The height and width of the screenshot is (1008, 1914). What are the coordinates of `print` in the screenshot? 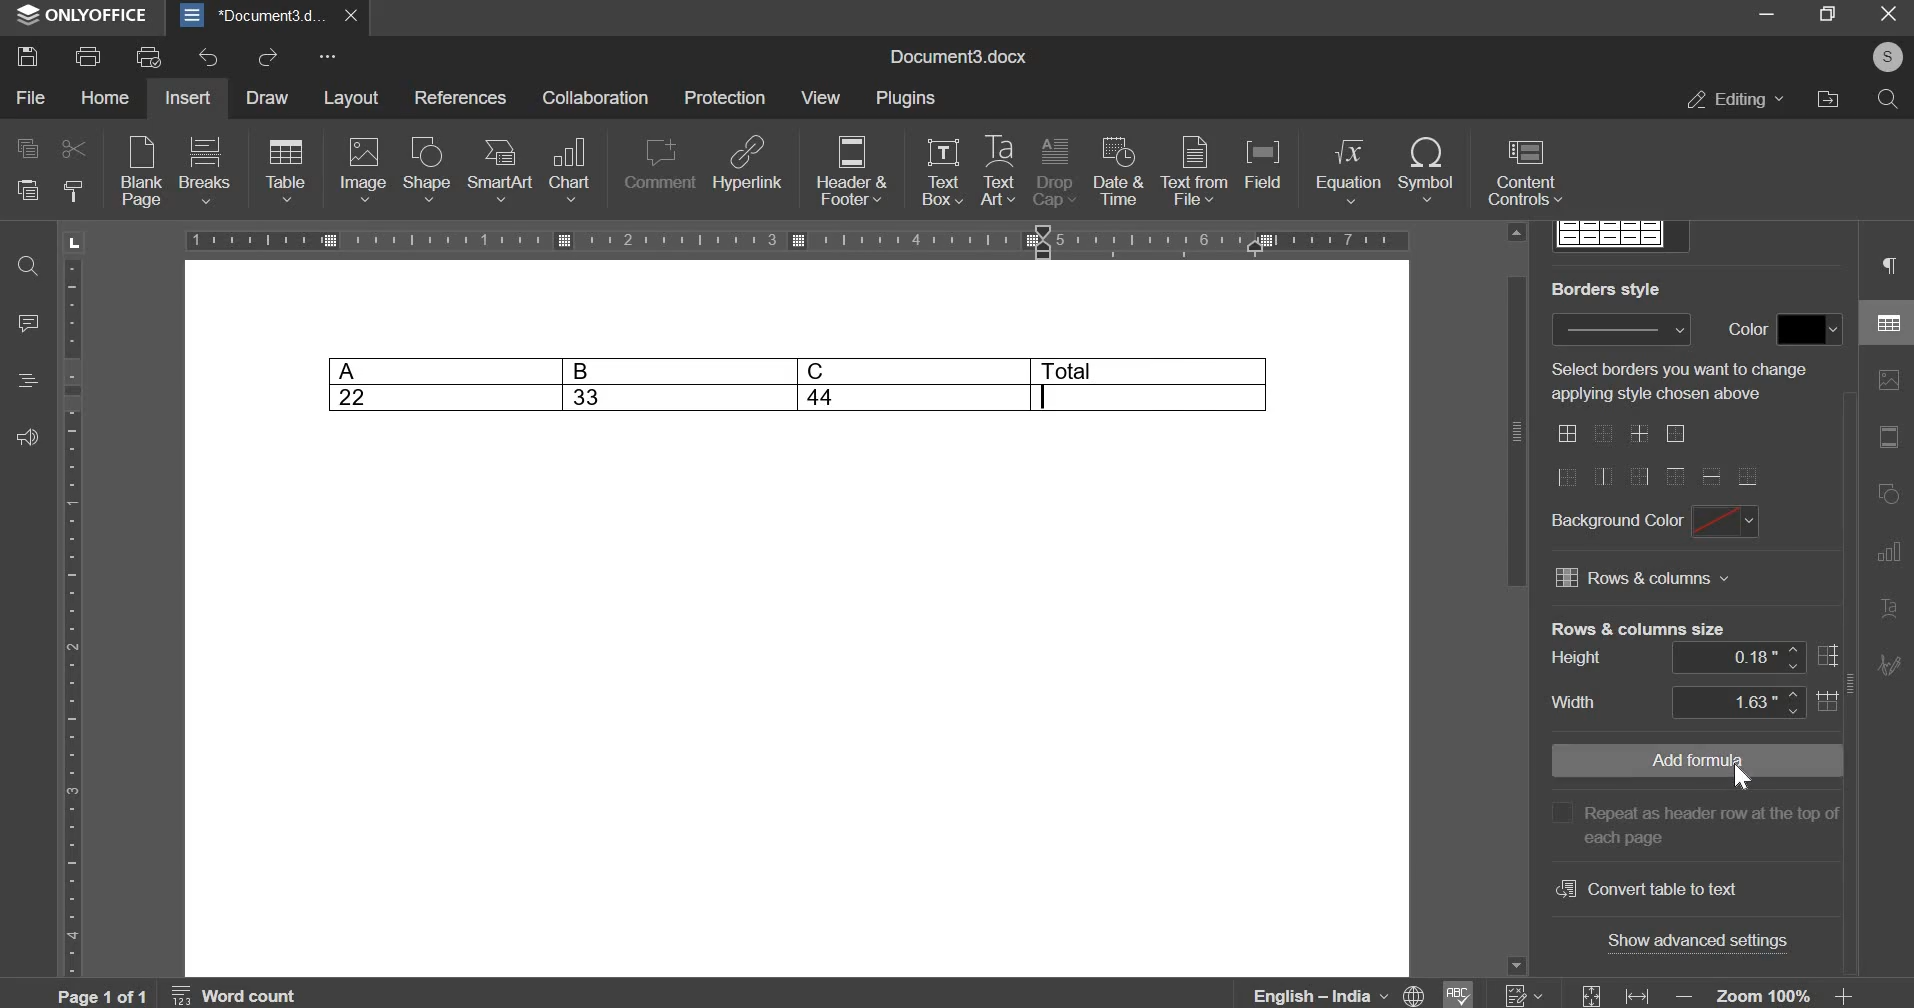 It's located at (87, 55).